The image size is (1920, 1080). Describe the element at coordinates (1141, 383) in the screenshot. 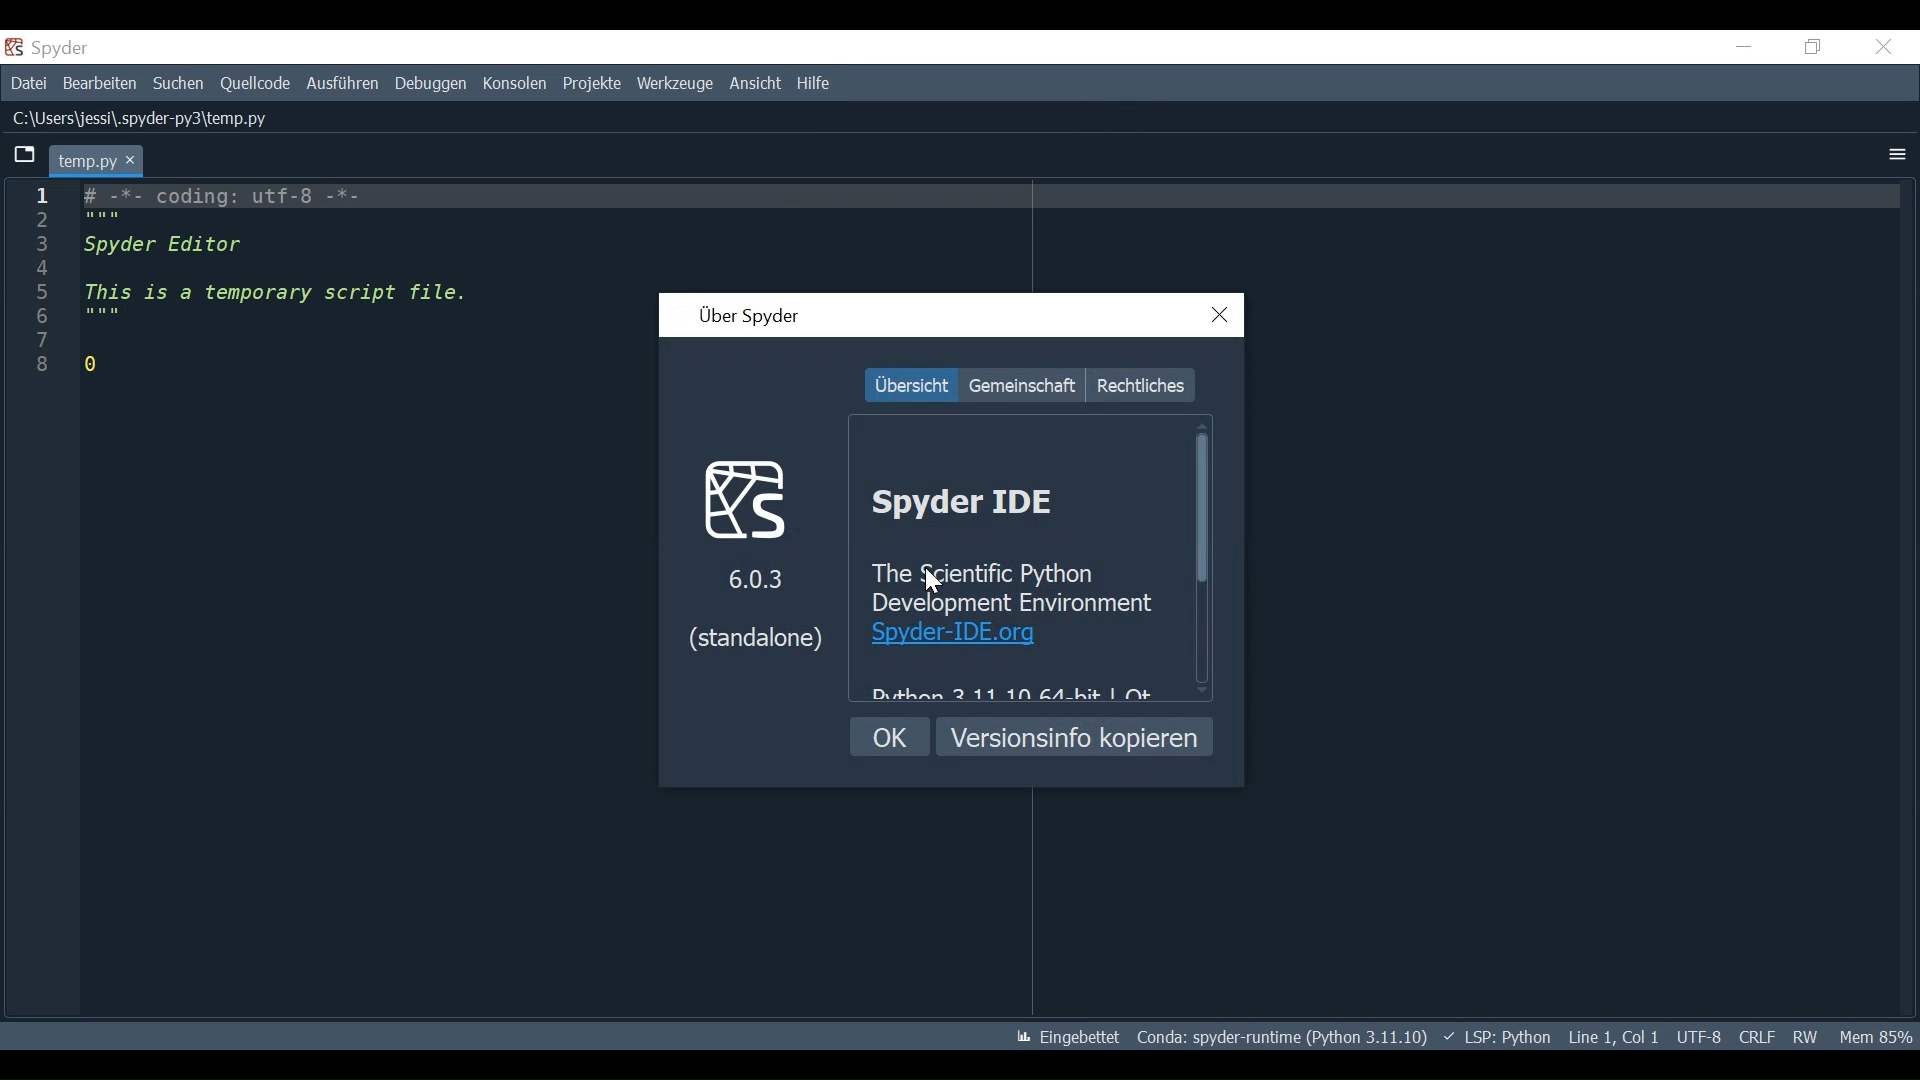

I see `Legal` at that location.